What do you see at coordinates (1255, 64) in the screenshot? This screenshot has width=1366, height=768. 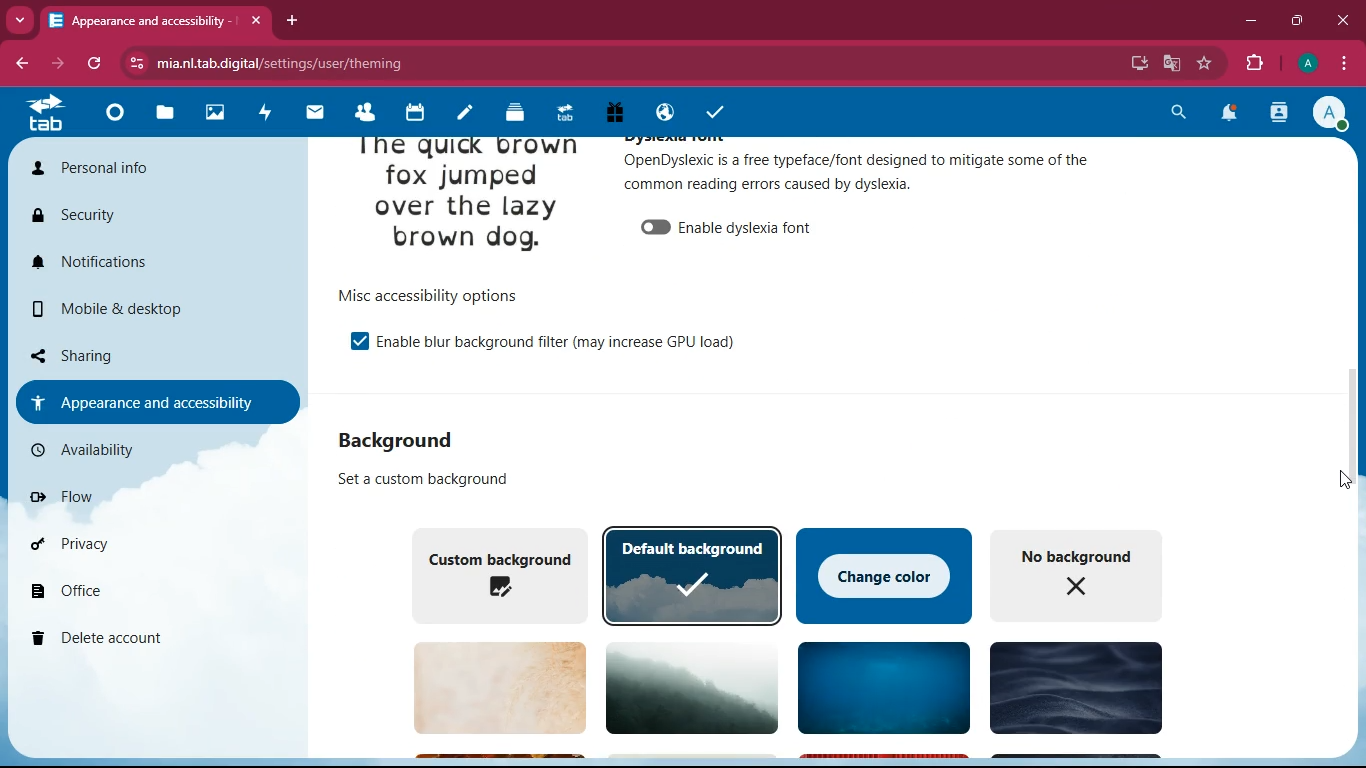 I see `extensions` at bounding box center [1255, 64].